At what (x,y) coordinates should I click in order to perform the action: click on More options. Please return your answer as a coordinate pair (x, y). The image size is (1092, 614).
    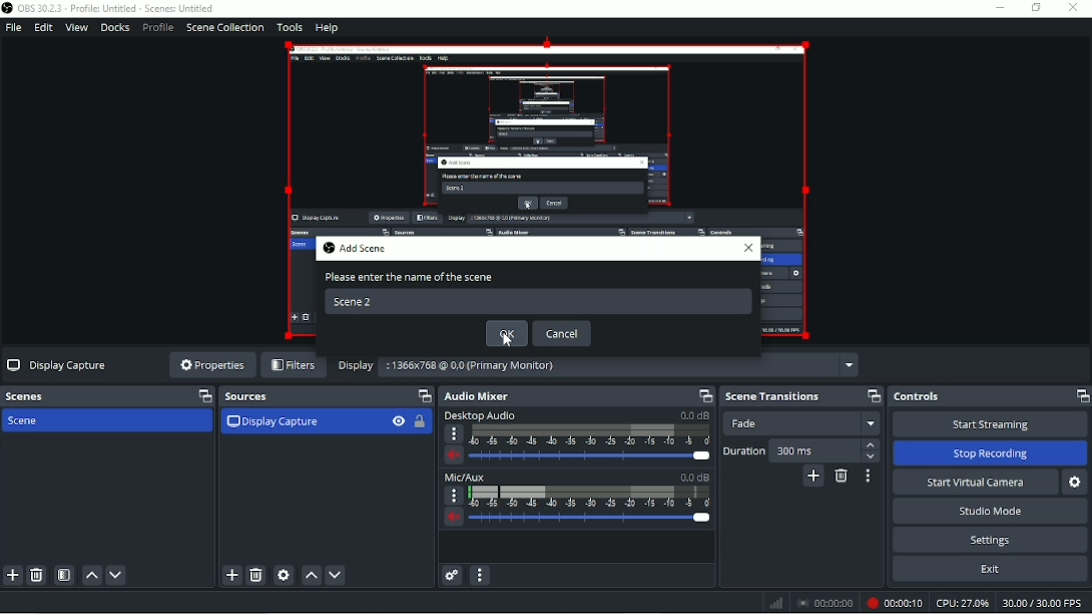
    Looking at the image, I should click on (454, 435).